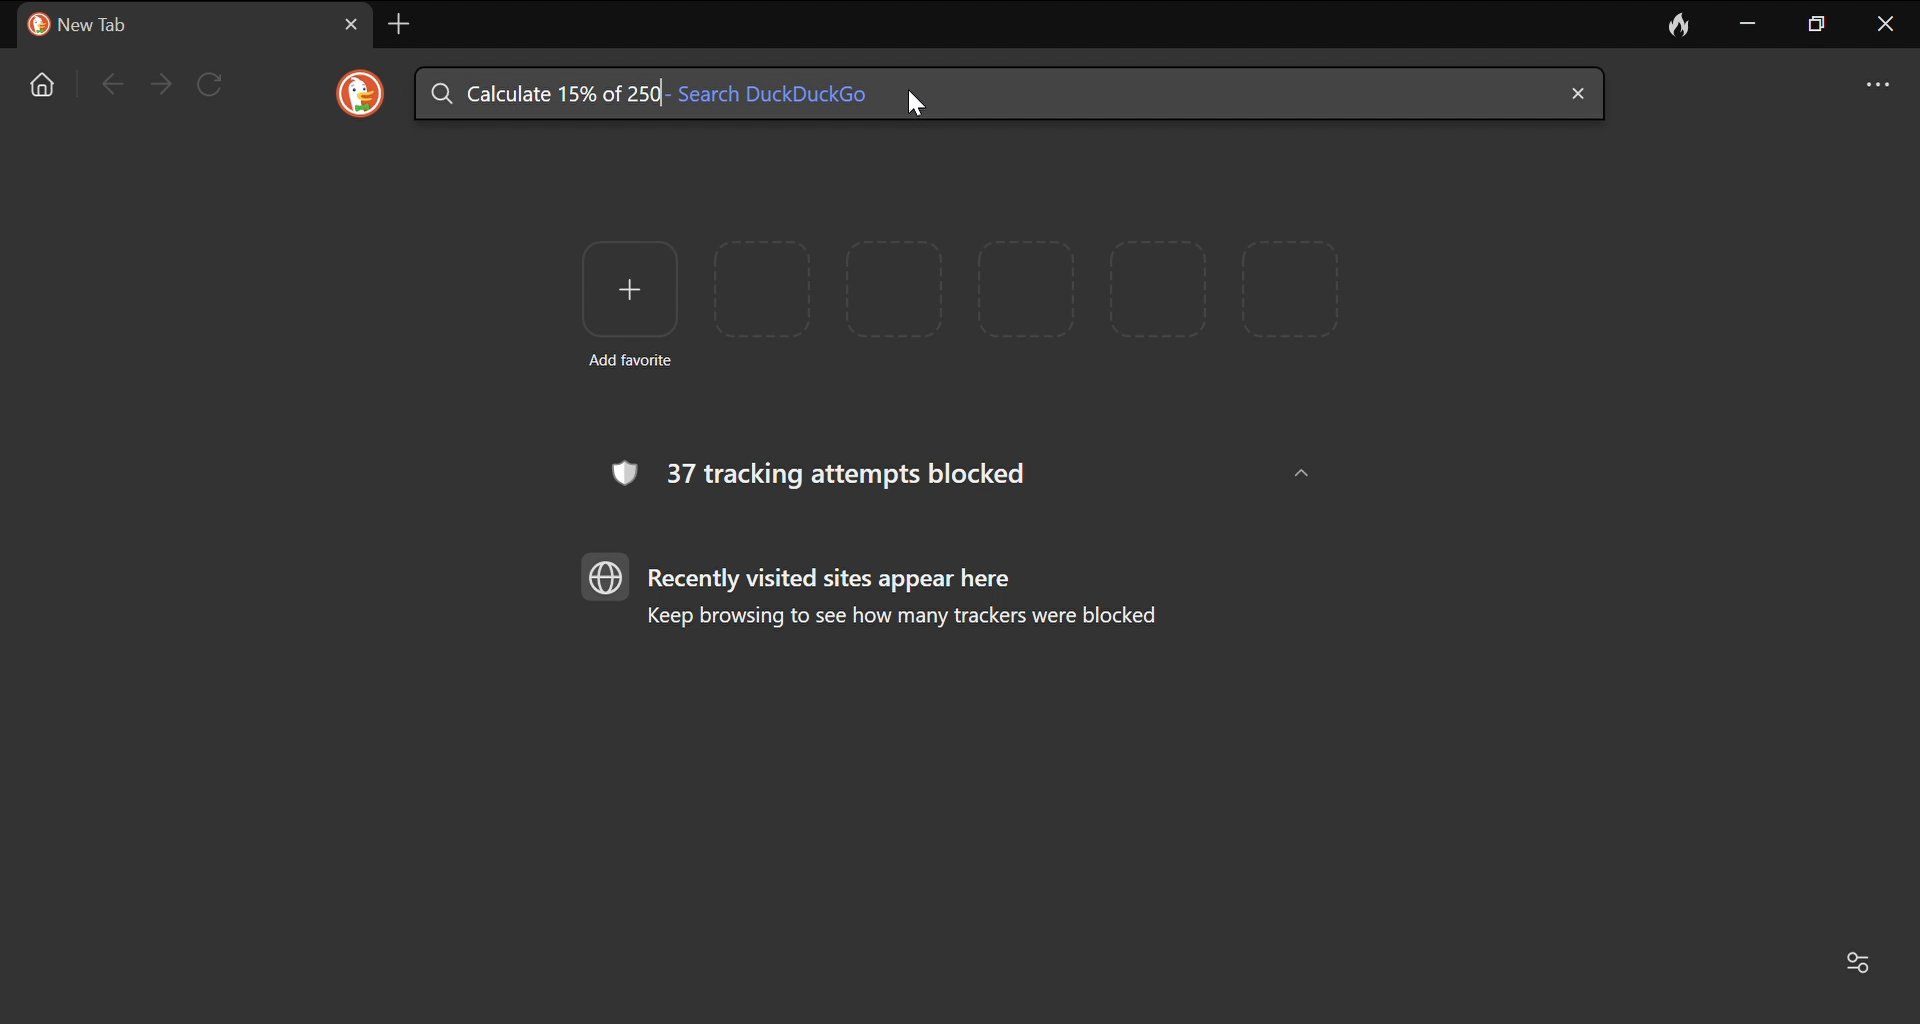 This screenshot has width=1920, height=1024. Describe the element at coordinates (352, 24) in the screenshot. I see `Close current tab` at that location.